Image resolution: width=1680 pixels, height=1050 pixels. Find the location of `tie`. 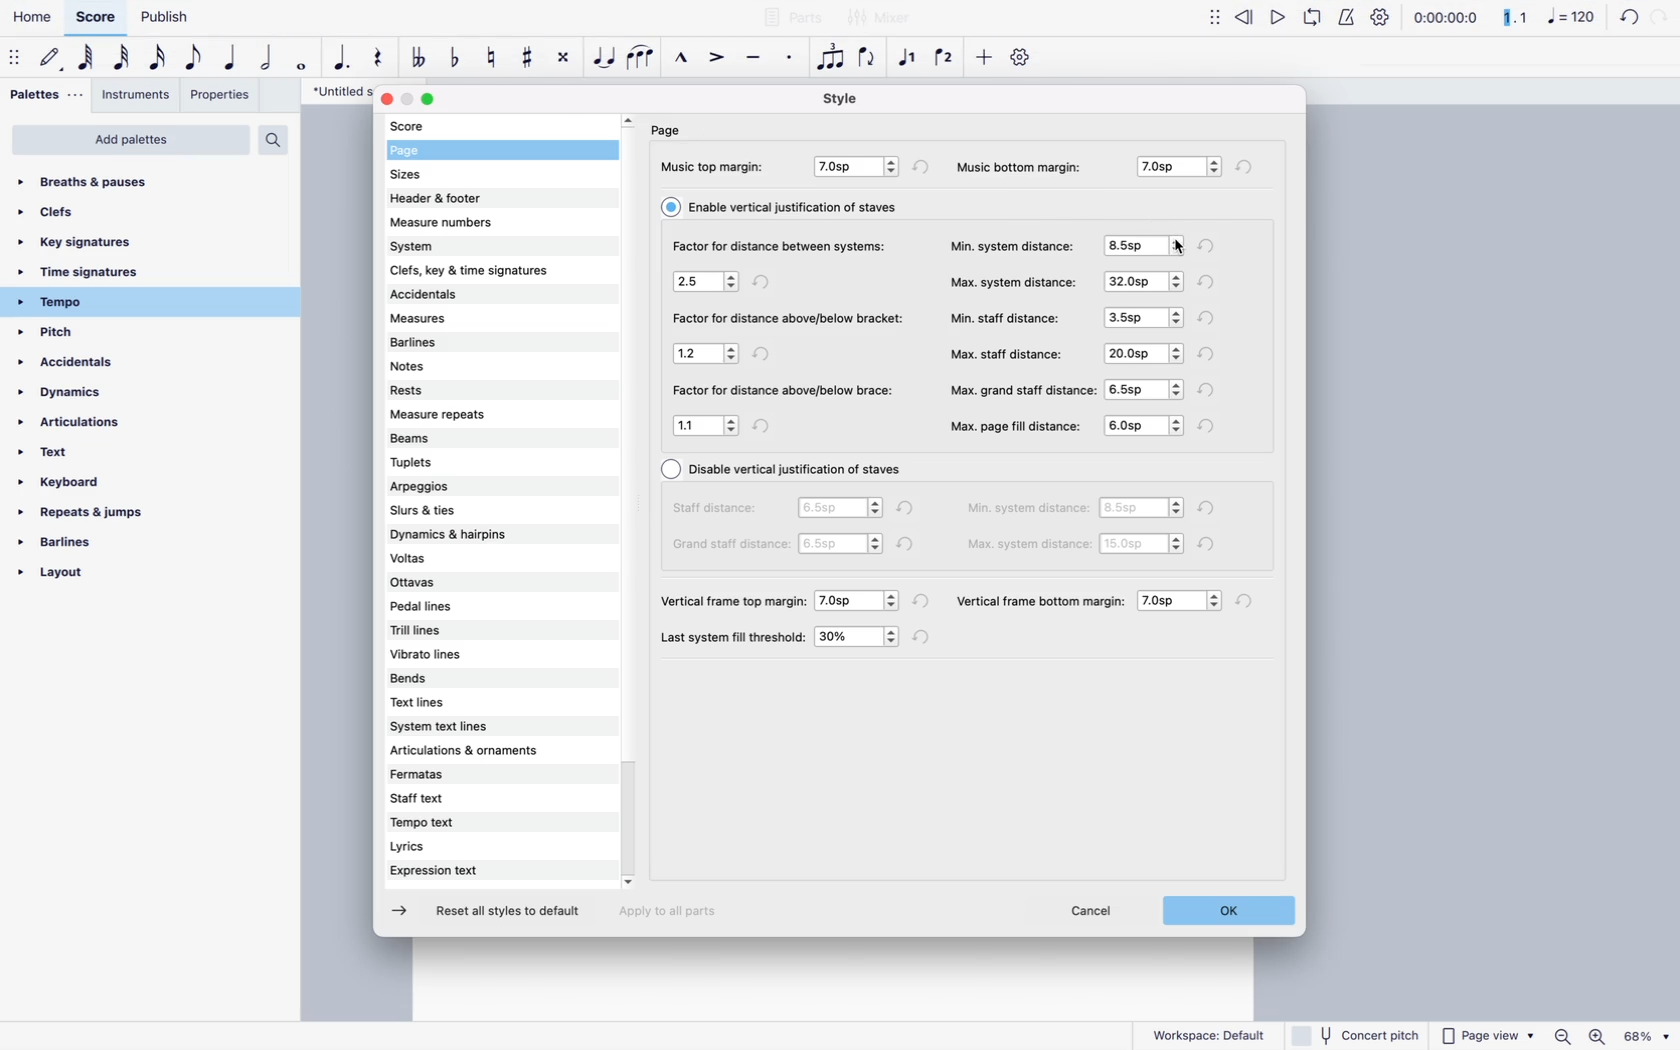

tie is located at coordinates (605, 61).